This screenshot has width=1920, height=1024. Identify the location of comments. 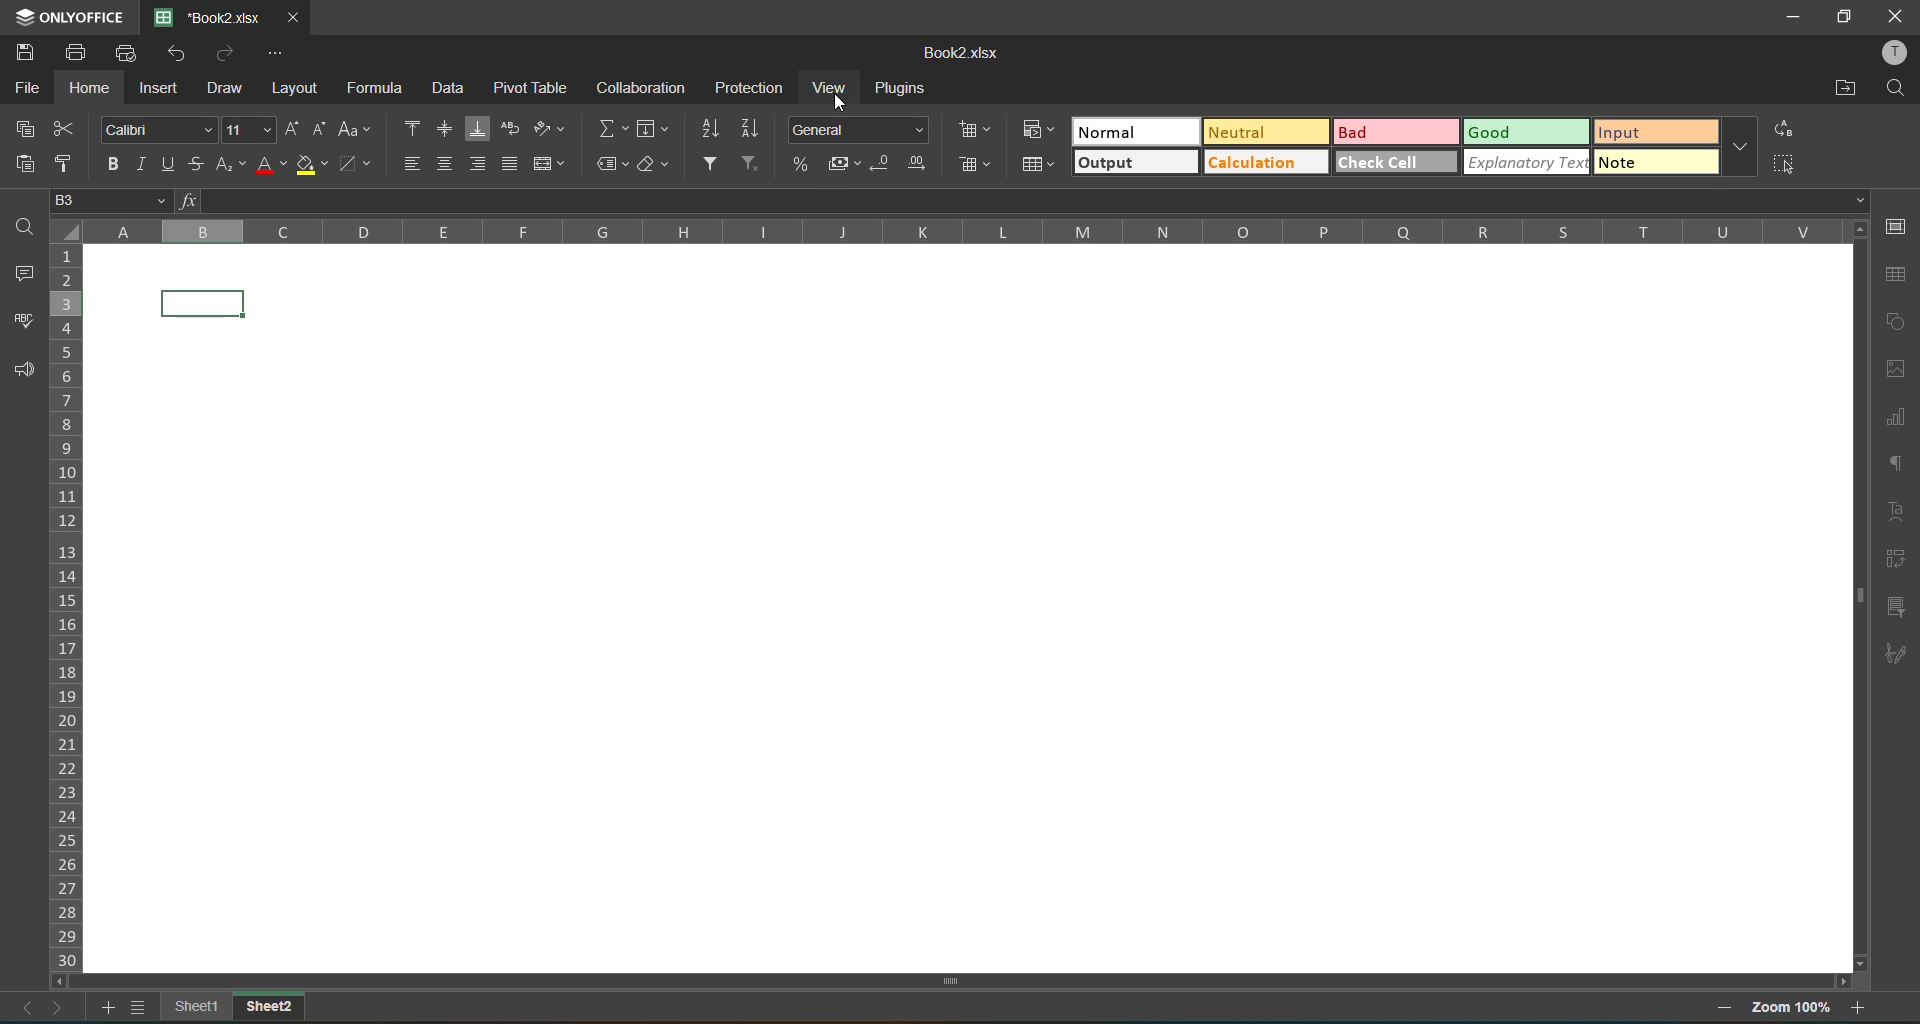
(28, 273).